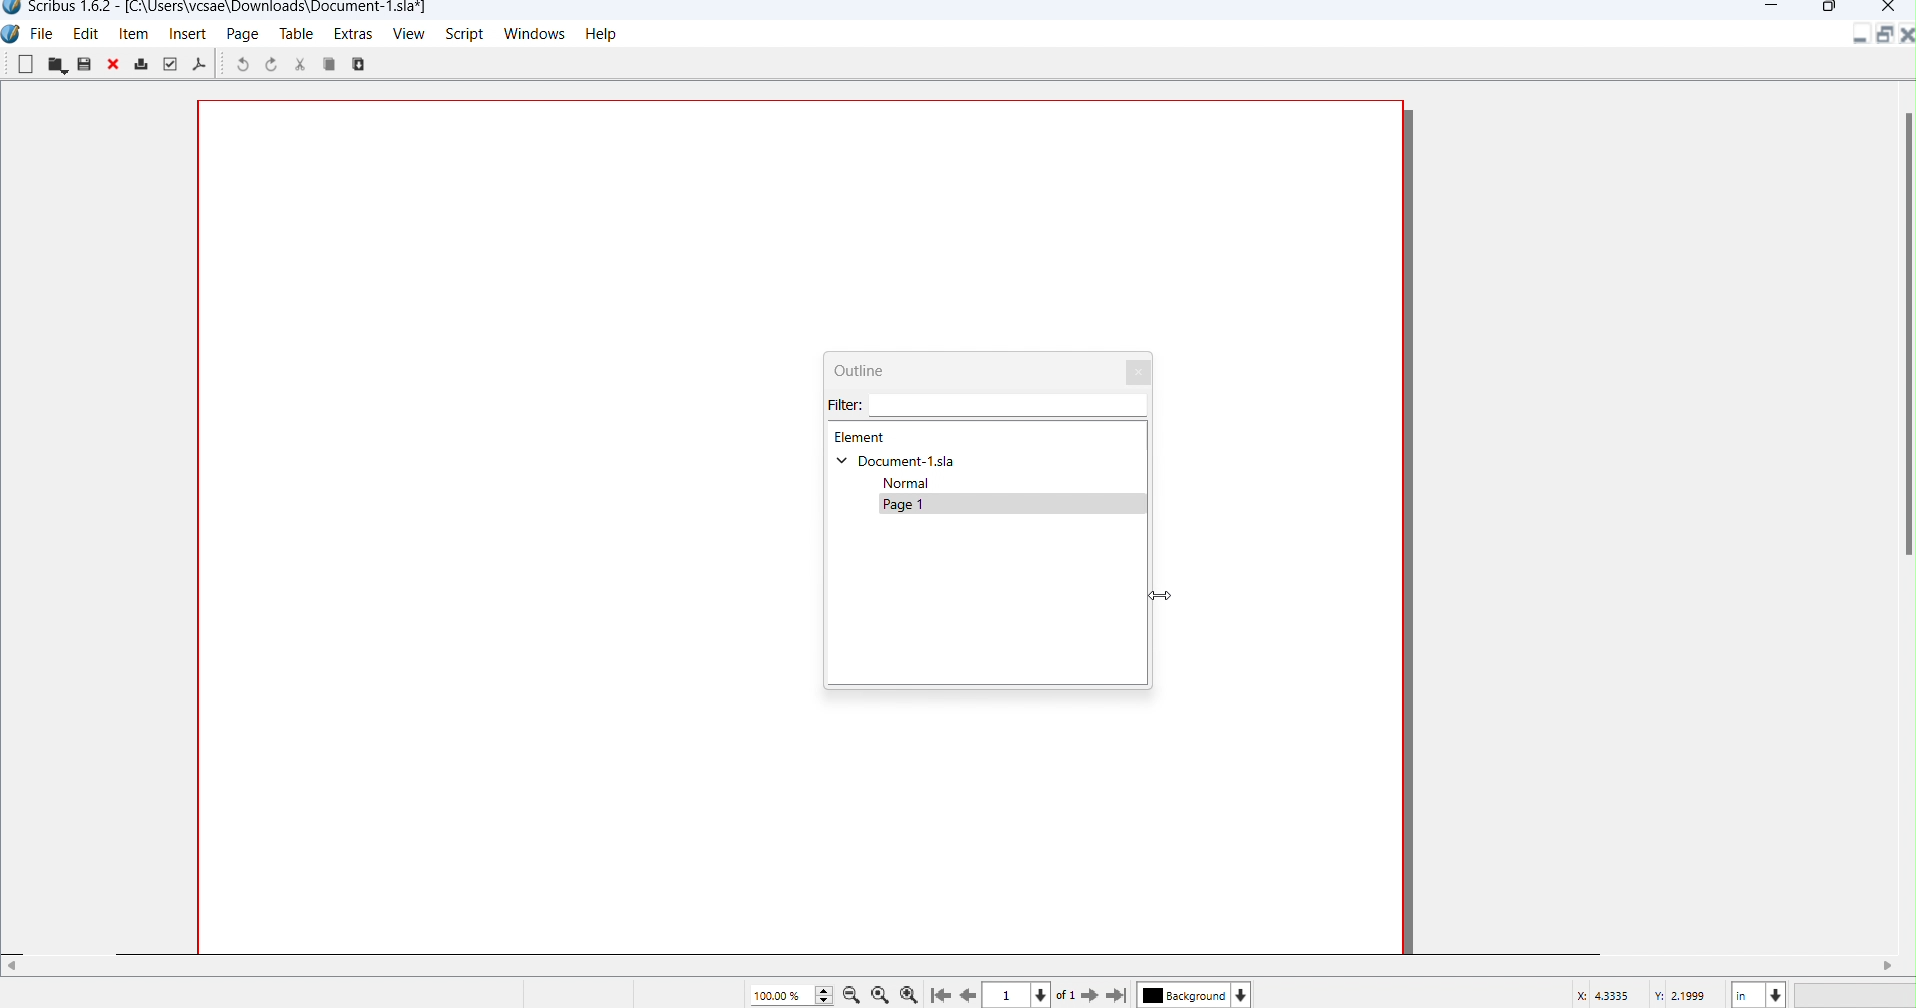 The height and width of the screenshot is (1008, 1916). I want to click on File, so click(44, 35).